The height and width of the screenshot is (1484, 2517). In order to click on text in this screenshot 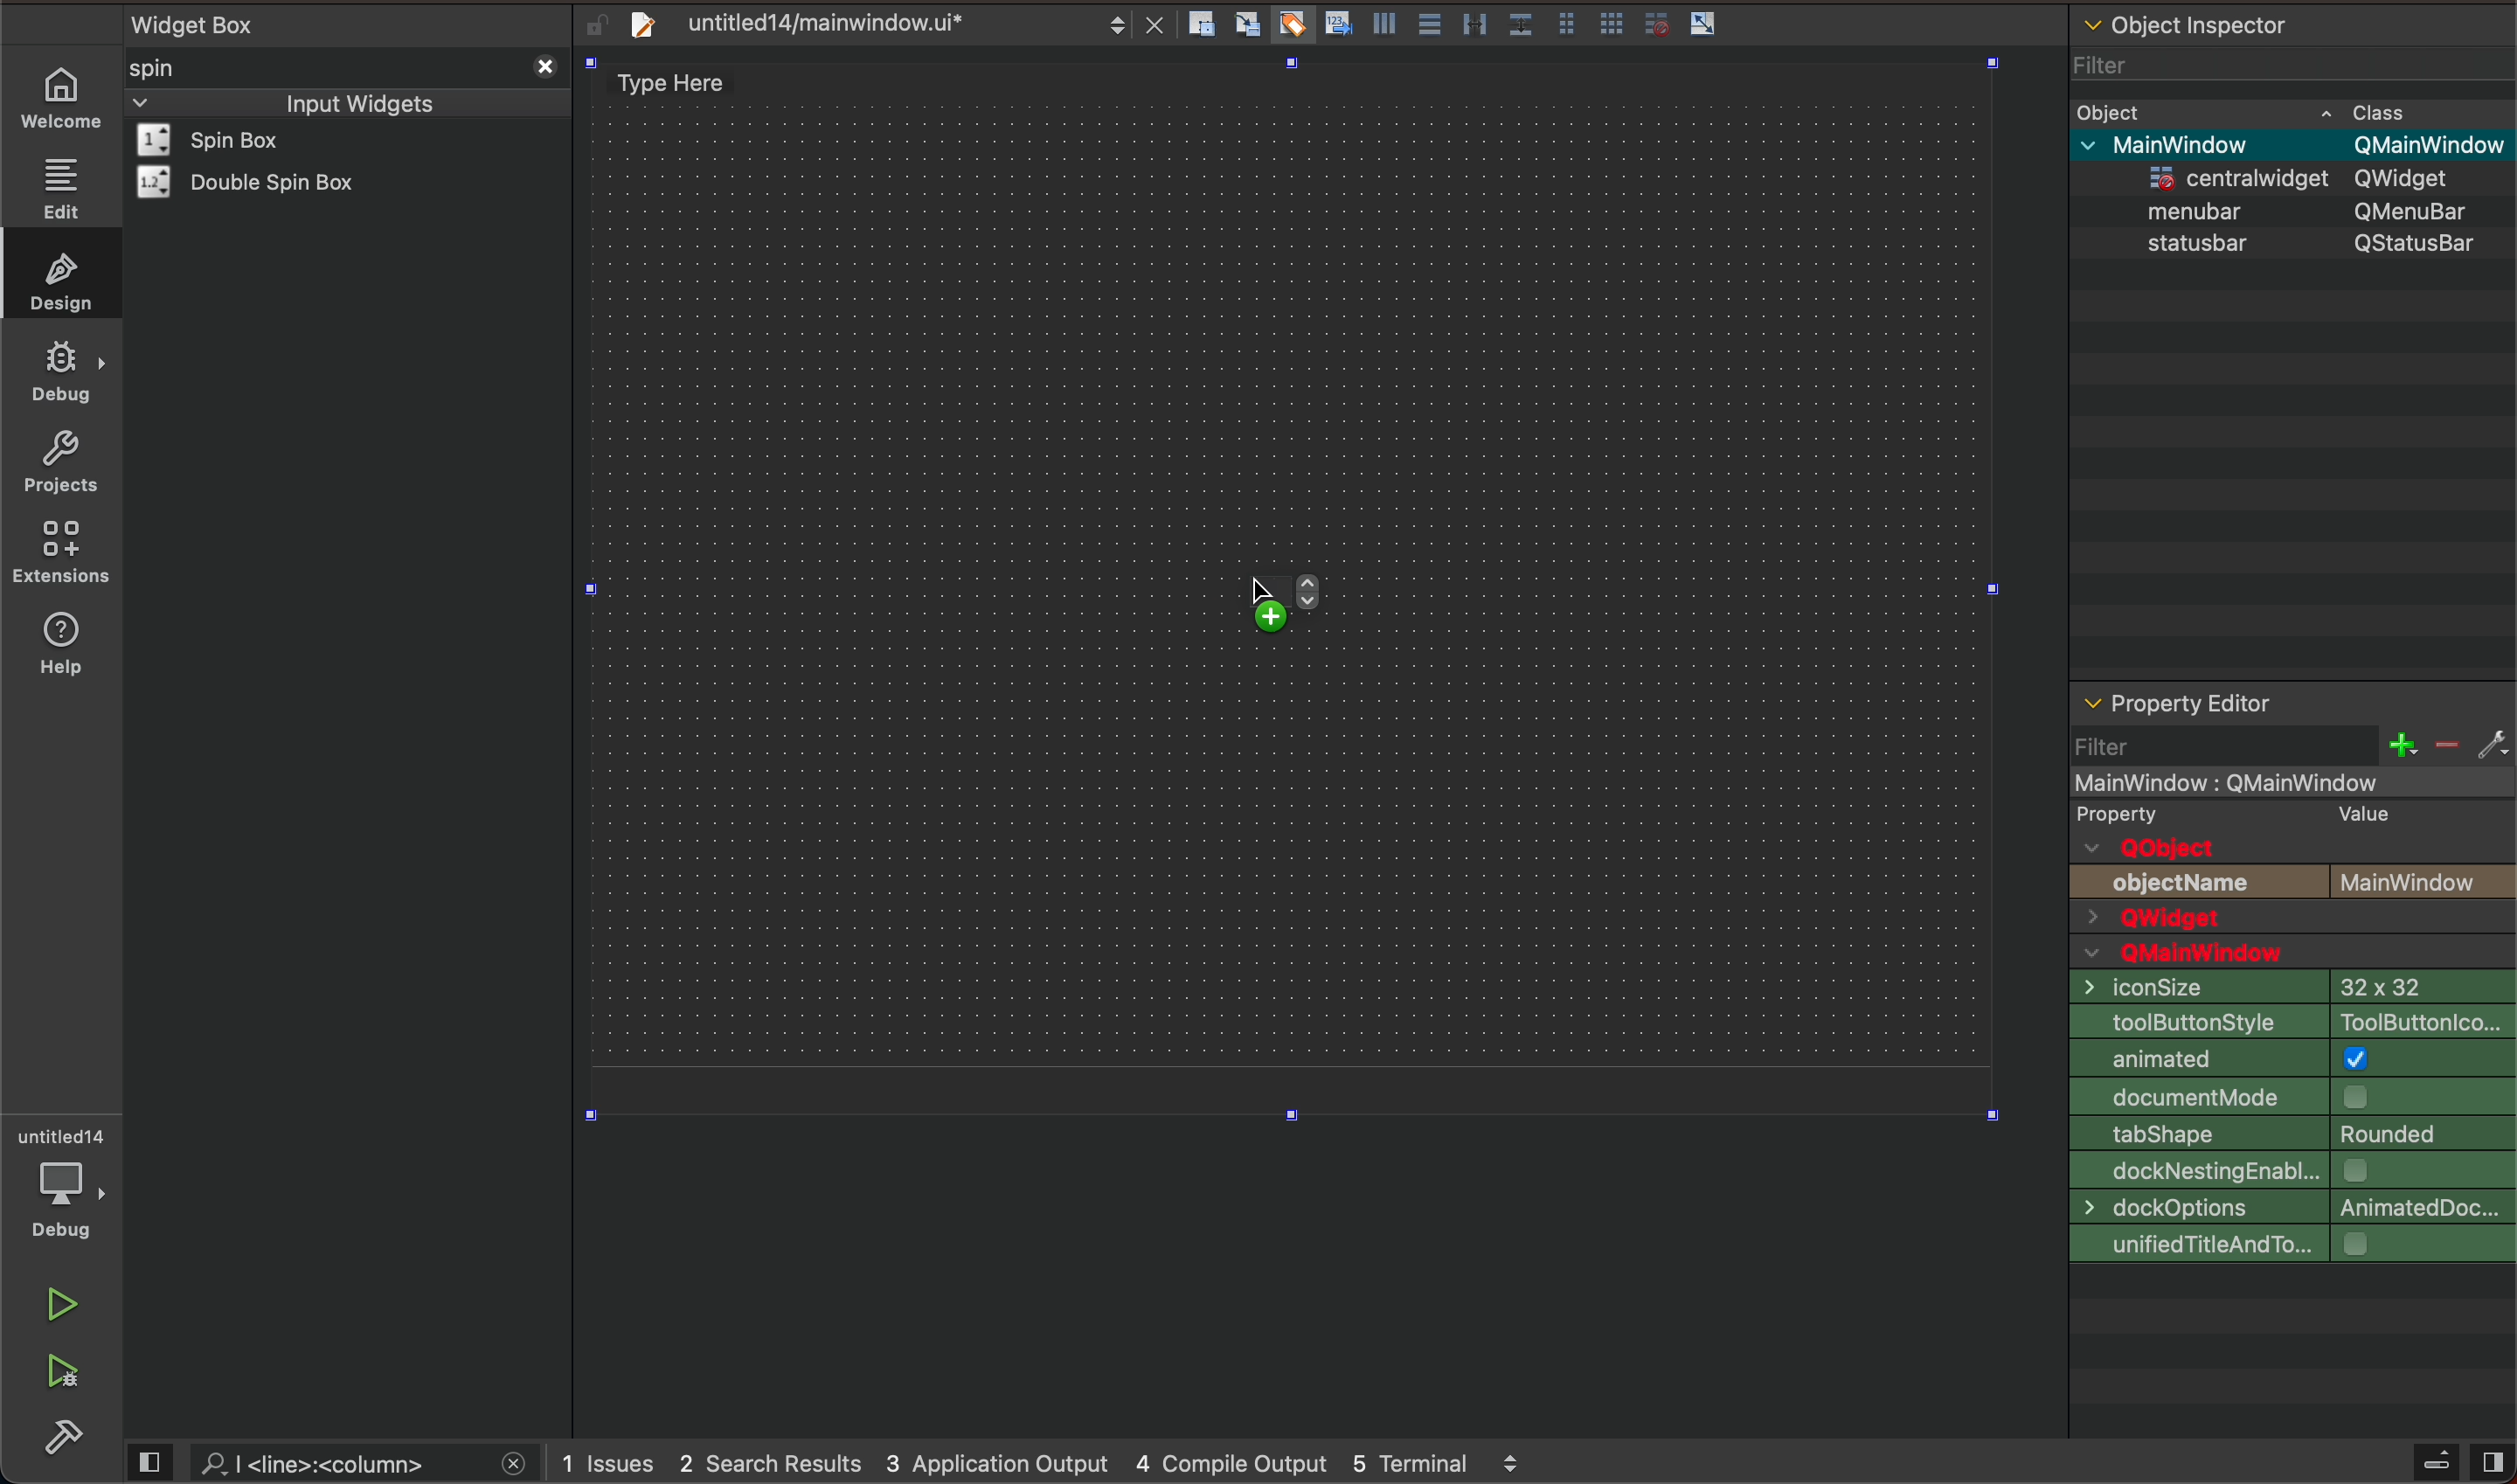, I will do `click(2356, 812)`.